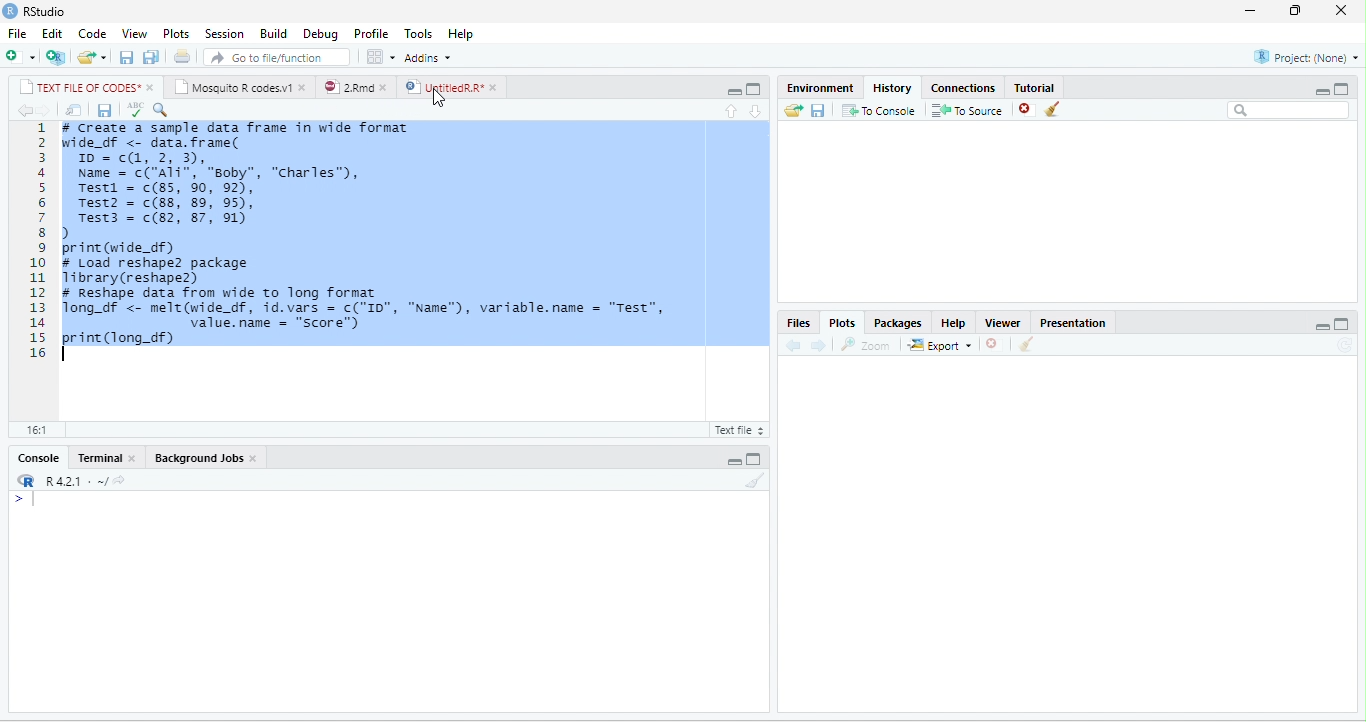 This screenshot has width=1366, height=722. What do you see at coordinates (225, 34) in the screenshot?
I see `Session` at bounding box center [225, 34].